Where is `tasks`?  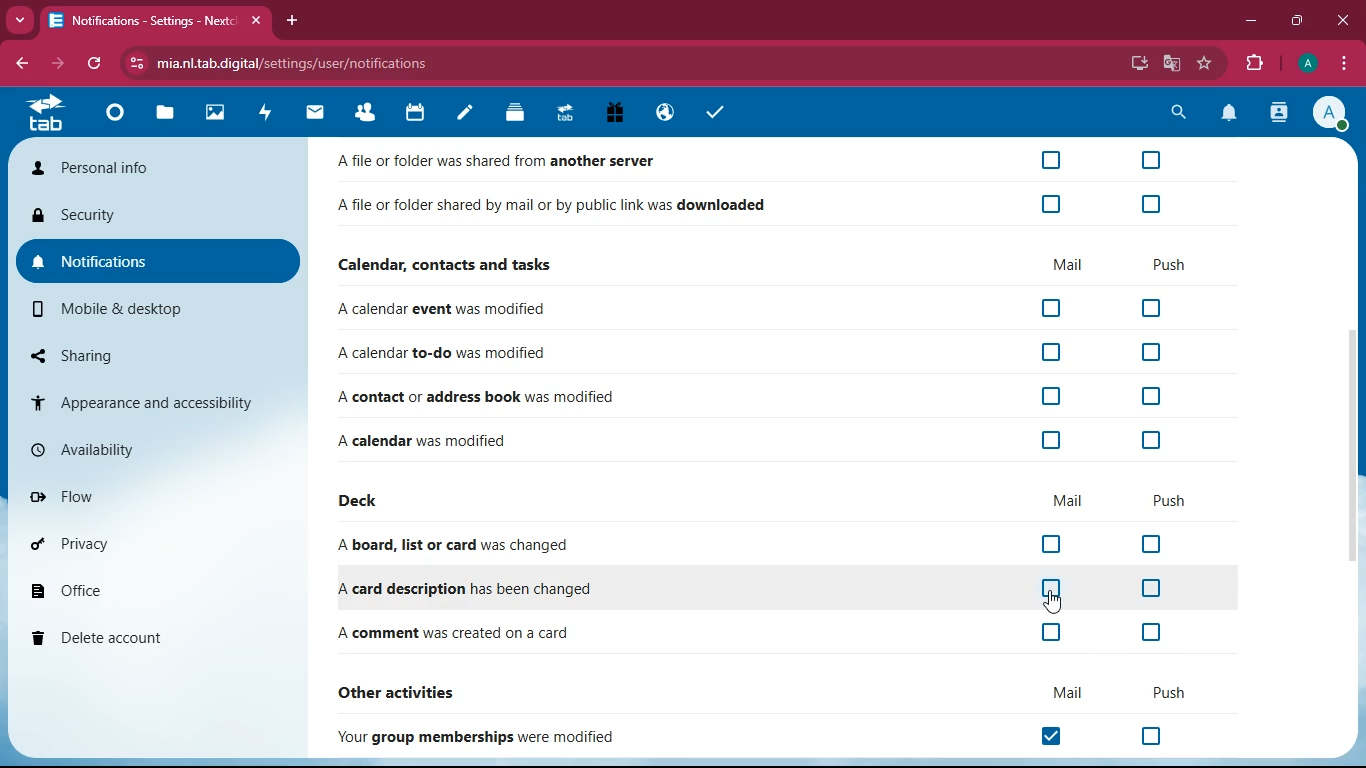
tasks is located at coordinates (712, 112).